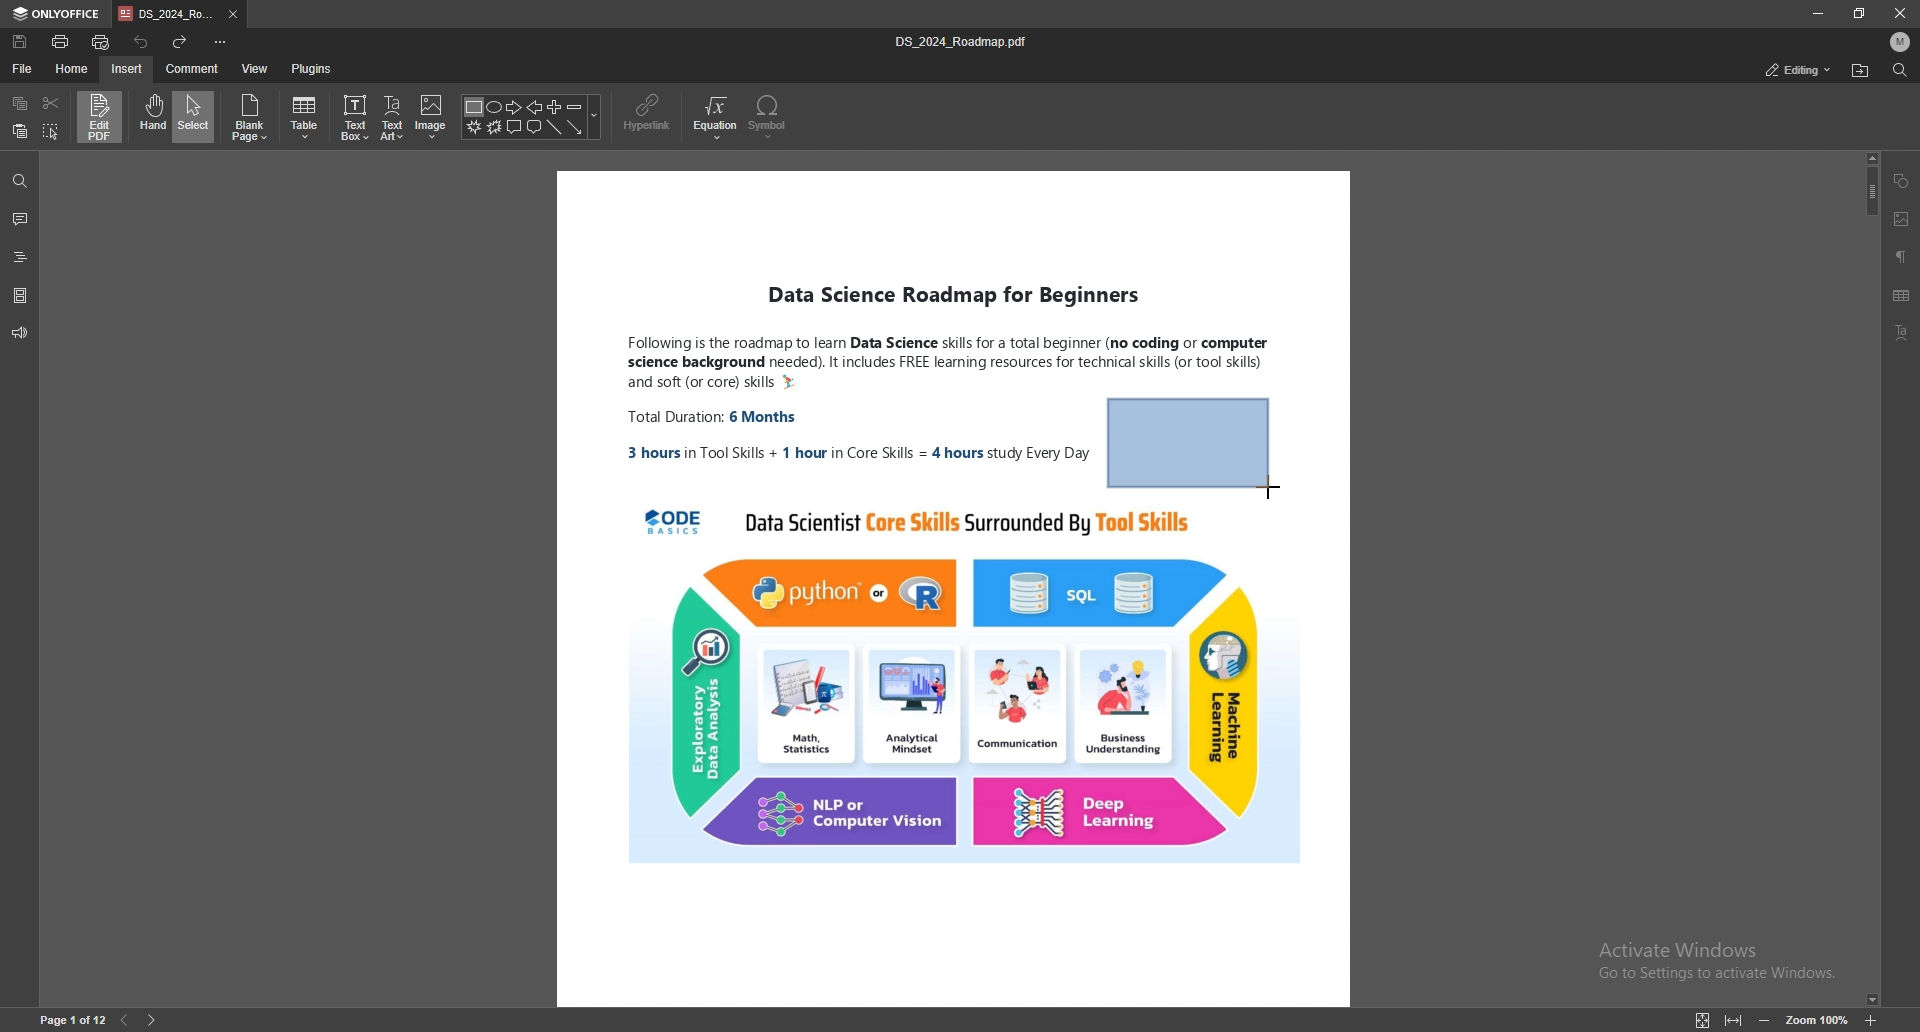  What do you see at coordinates (19, 181) in the screenshot?
I see `find` at bounding box center [19, 181].